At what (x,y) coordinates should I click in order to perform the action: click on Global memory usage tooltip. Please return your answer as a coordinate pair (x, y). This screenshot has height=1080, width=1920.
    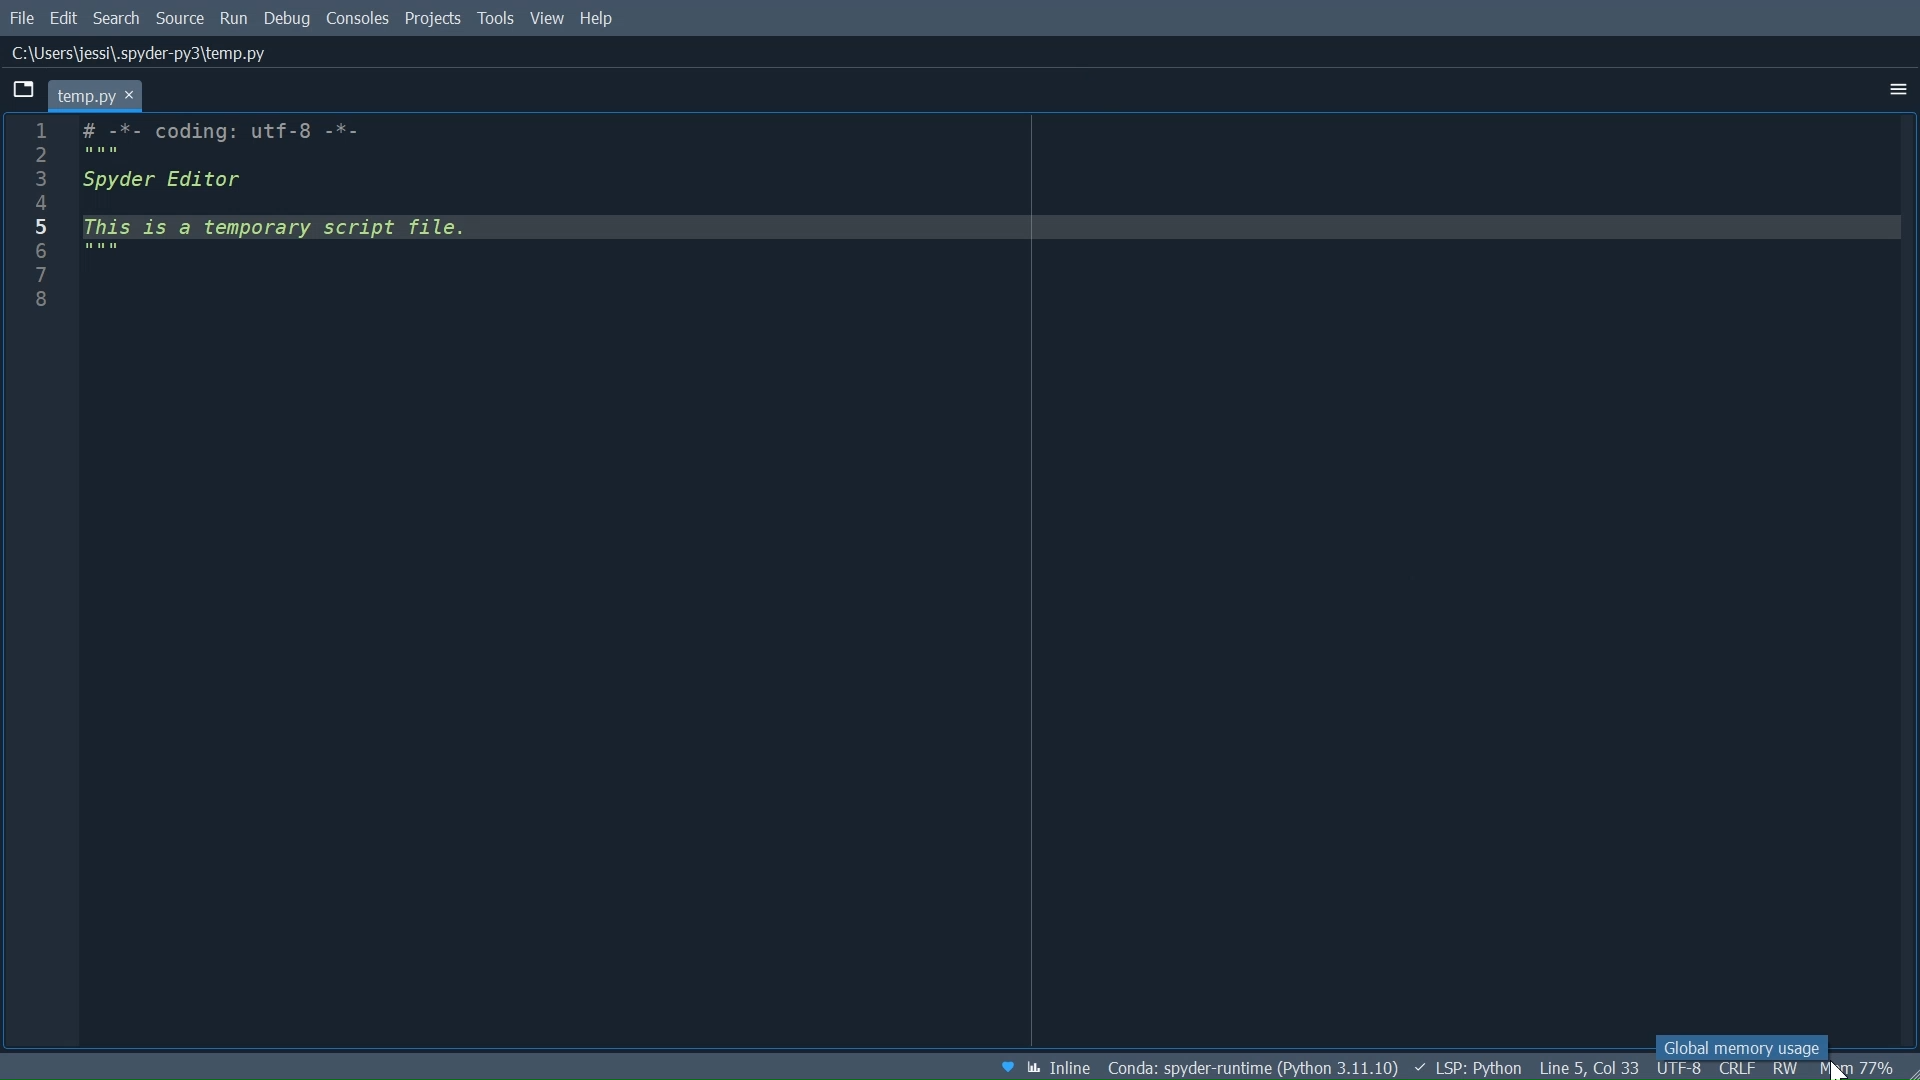
    Looking at the image, I should click on (1741, 1043).